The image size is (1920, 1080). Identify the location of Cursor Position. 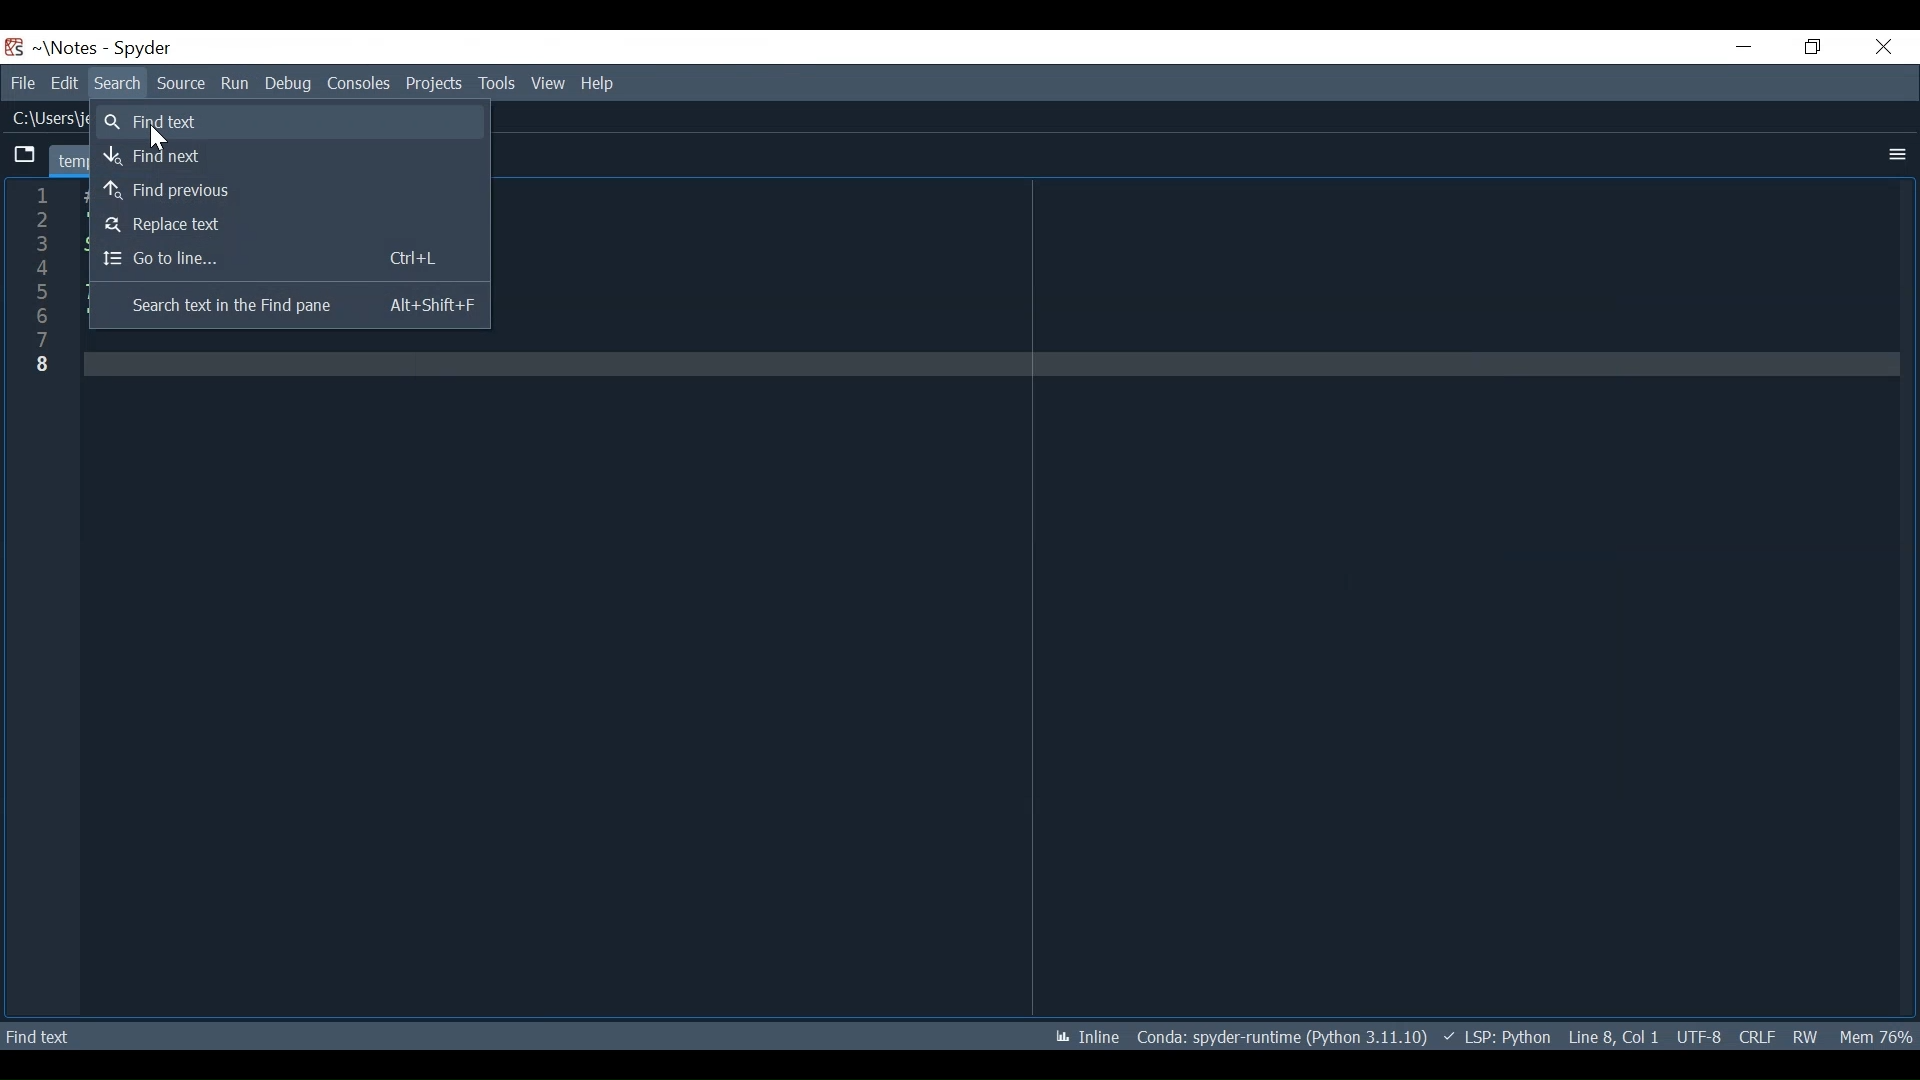
(1617, 1035).